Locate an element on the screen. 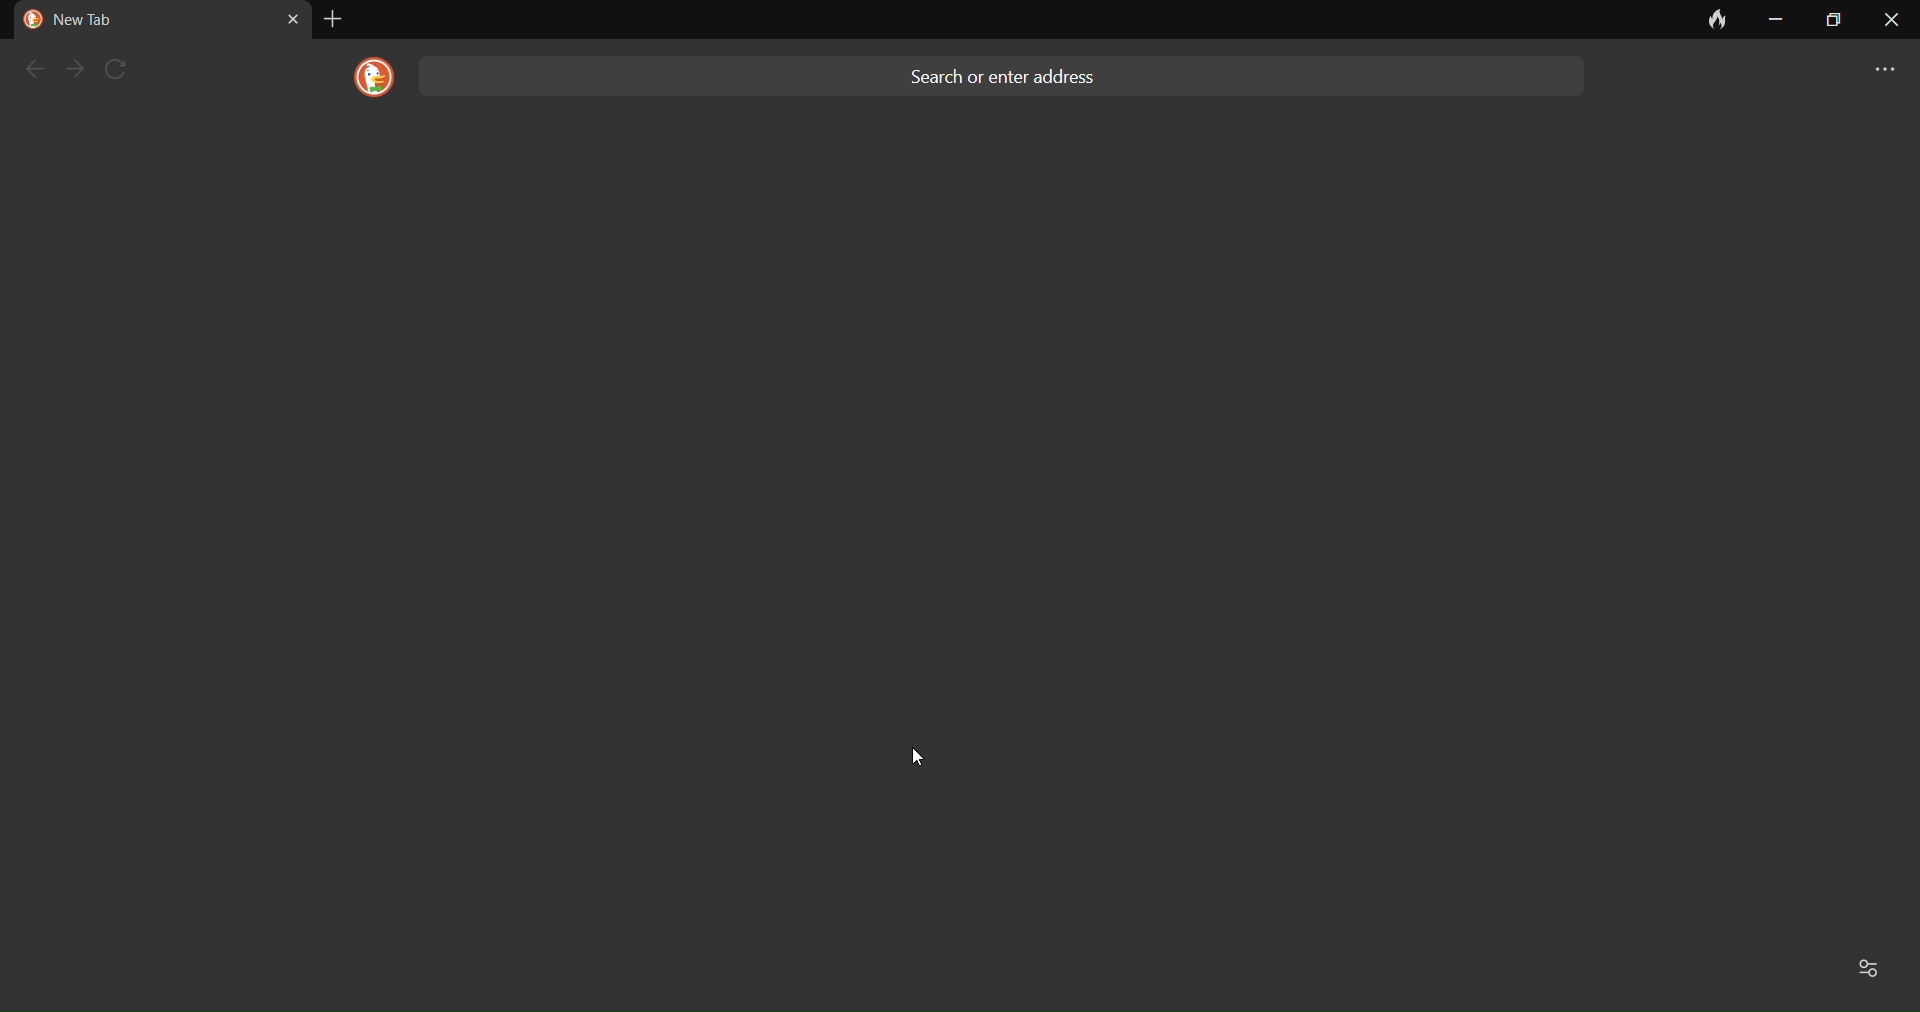 This screenshot has height=1012, width=1920. clear data is located at coordinates (1708, 25).